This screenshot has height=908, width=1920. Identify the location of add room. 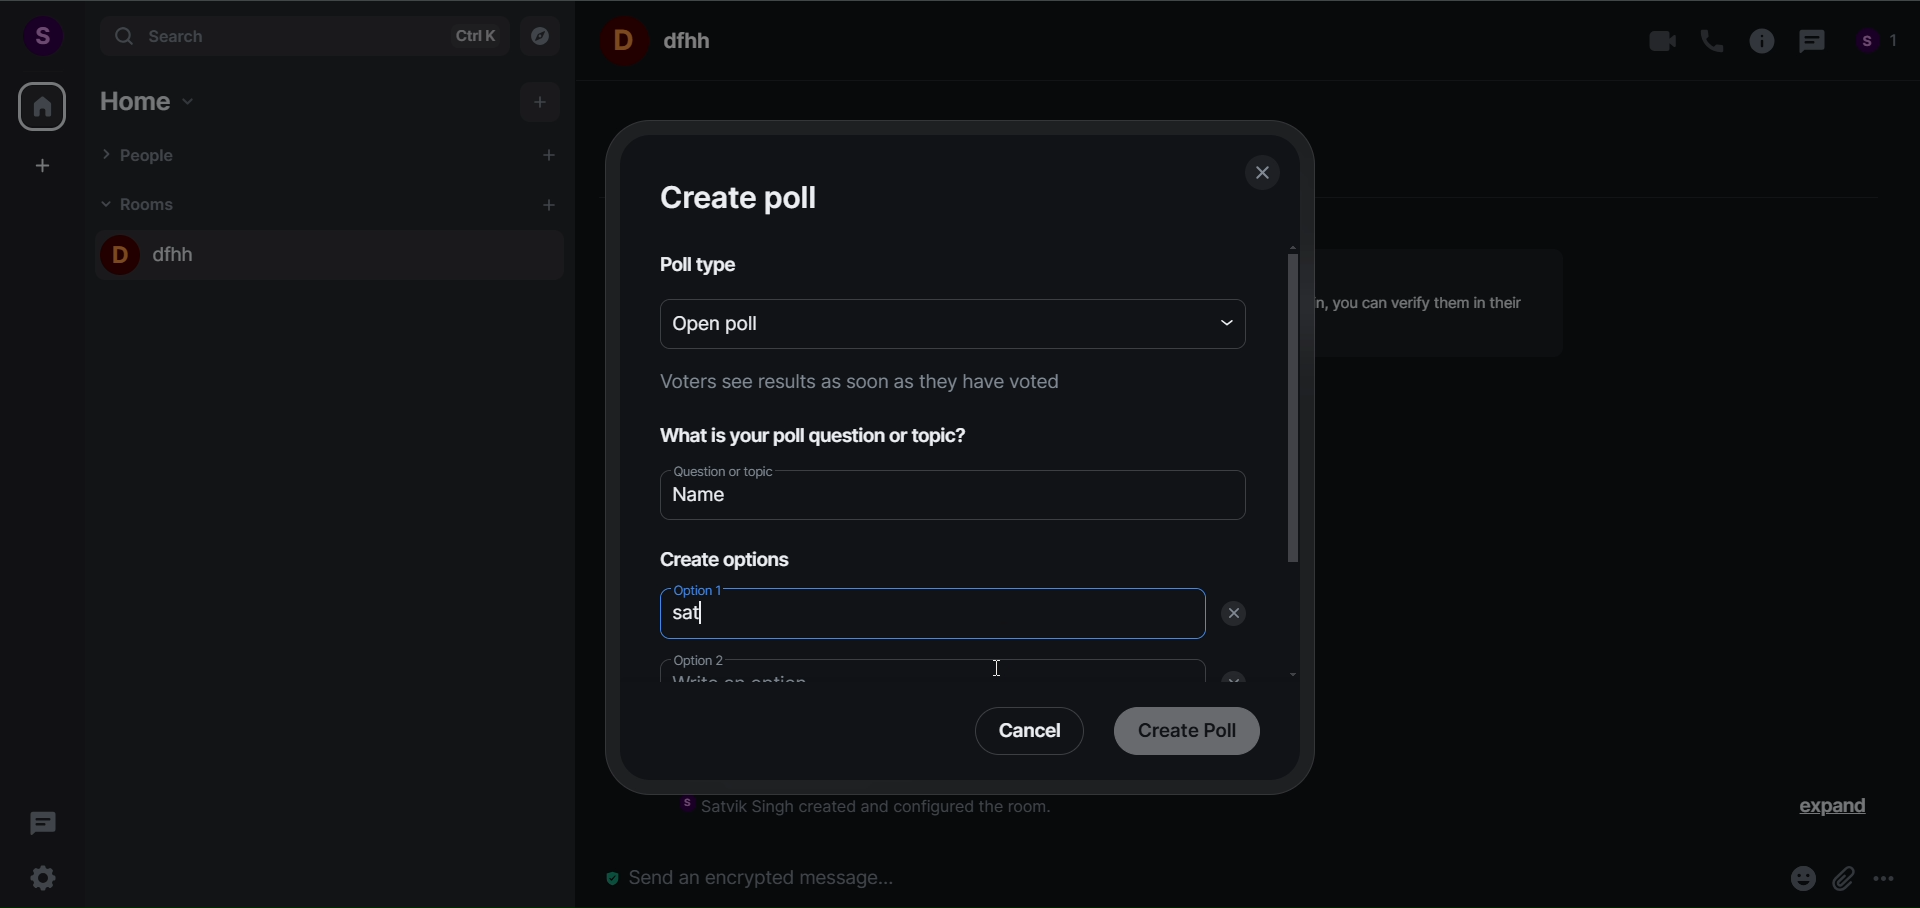
(552, 205).